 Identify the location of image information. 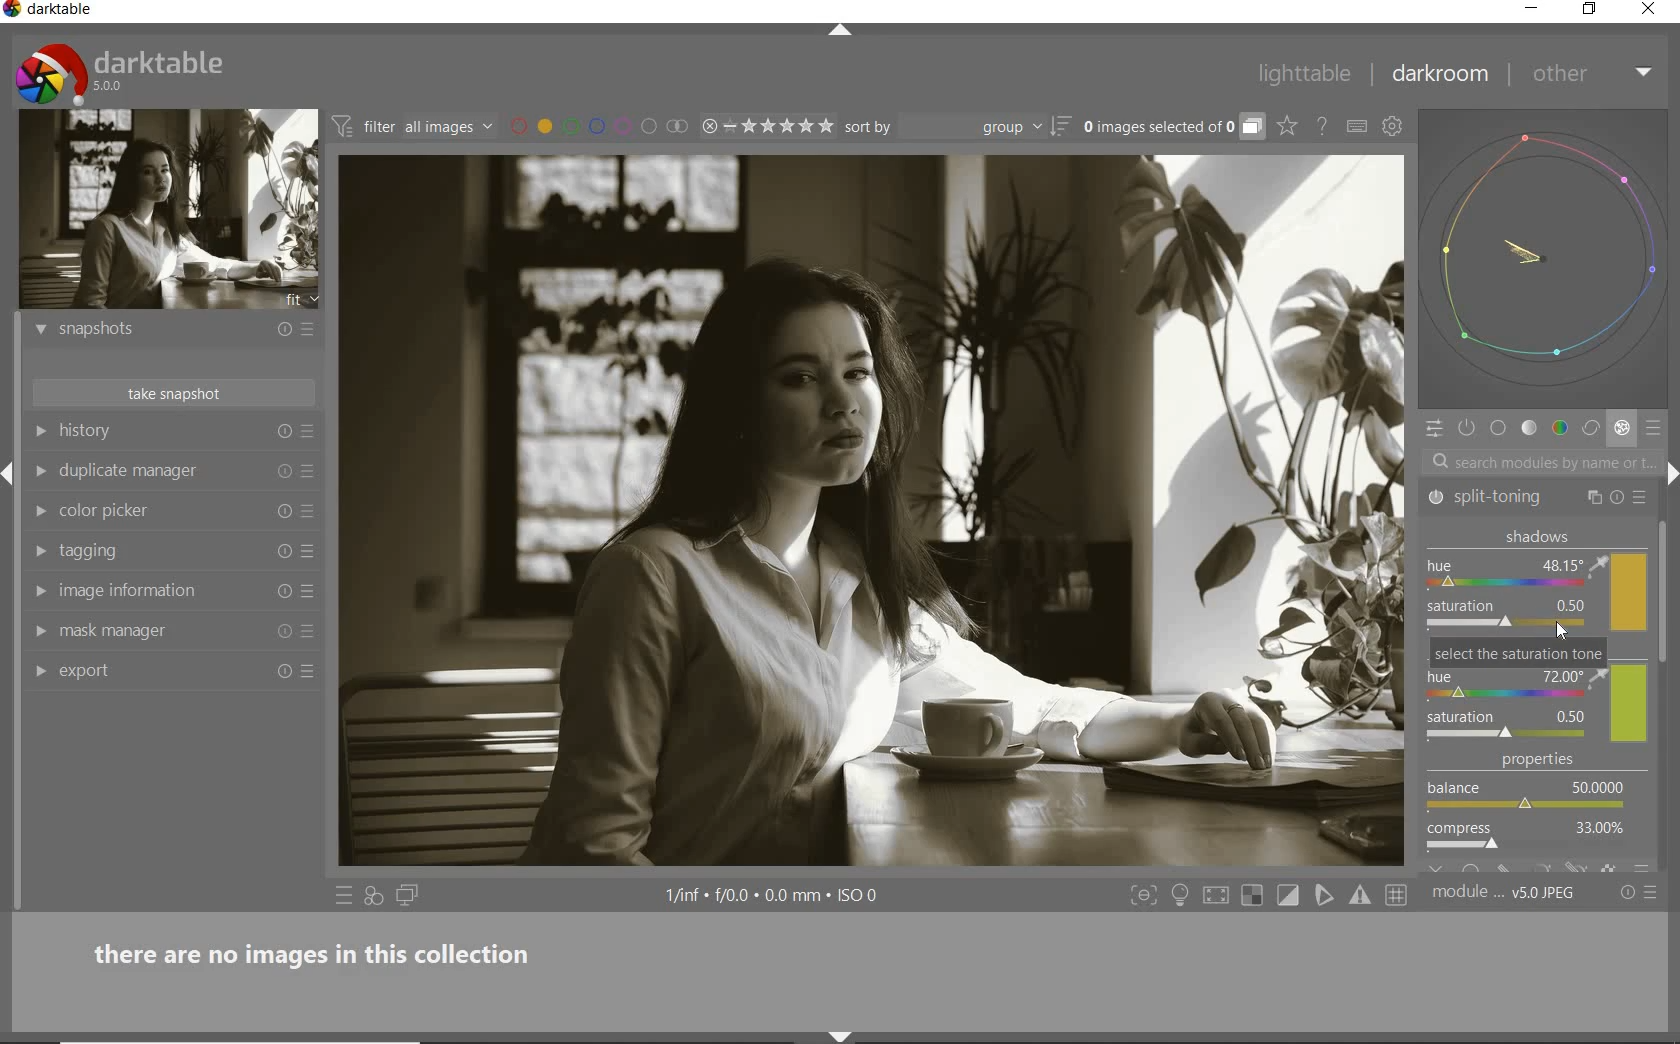
(159, 590).